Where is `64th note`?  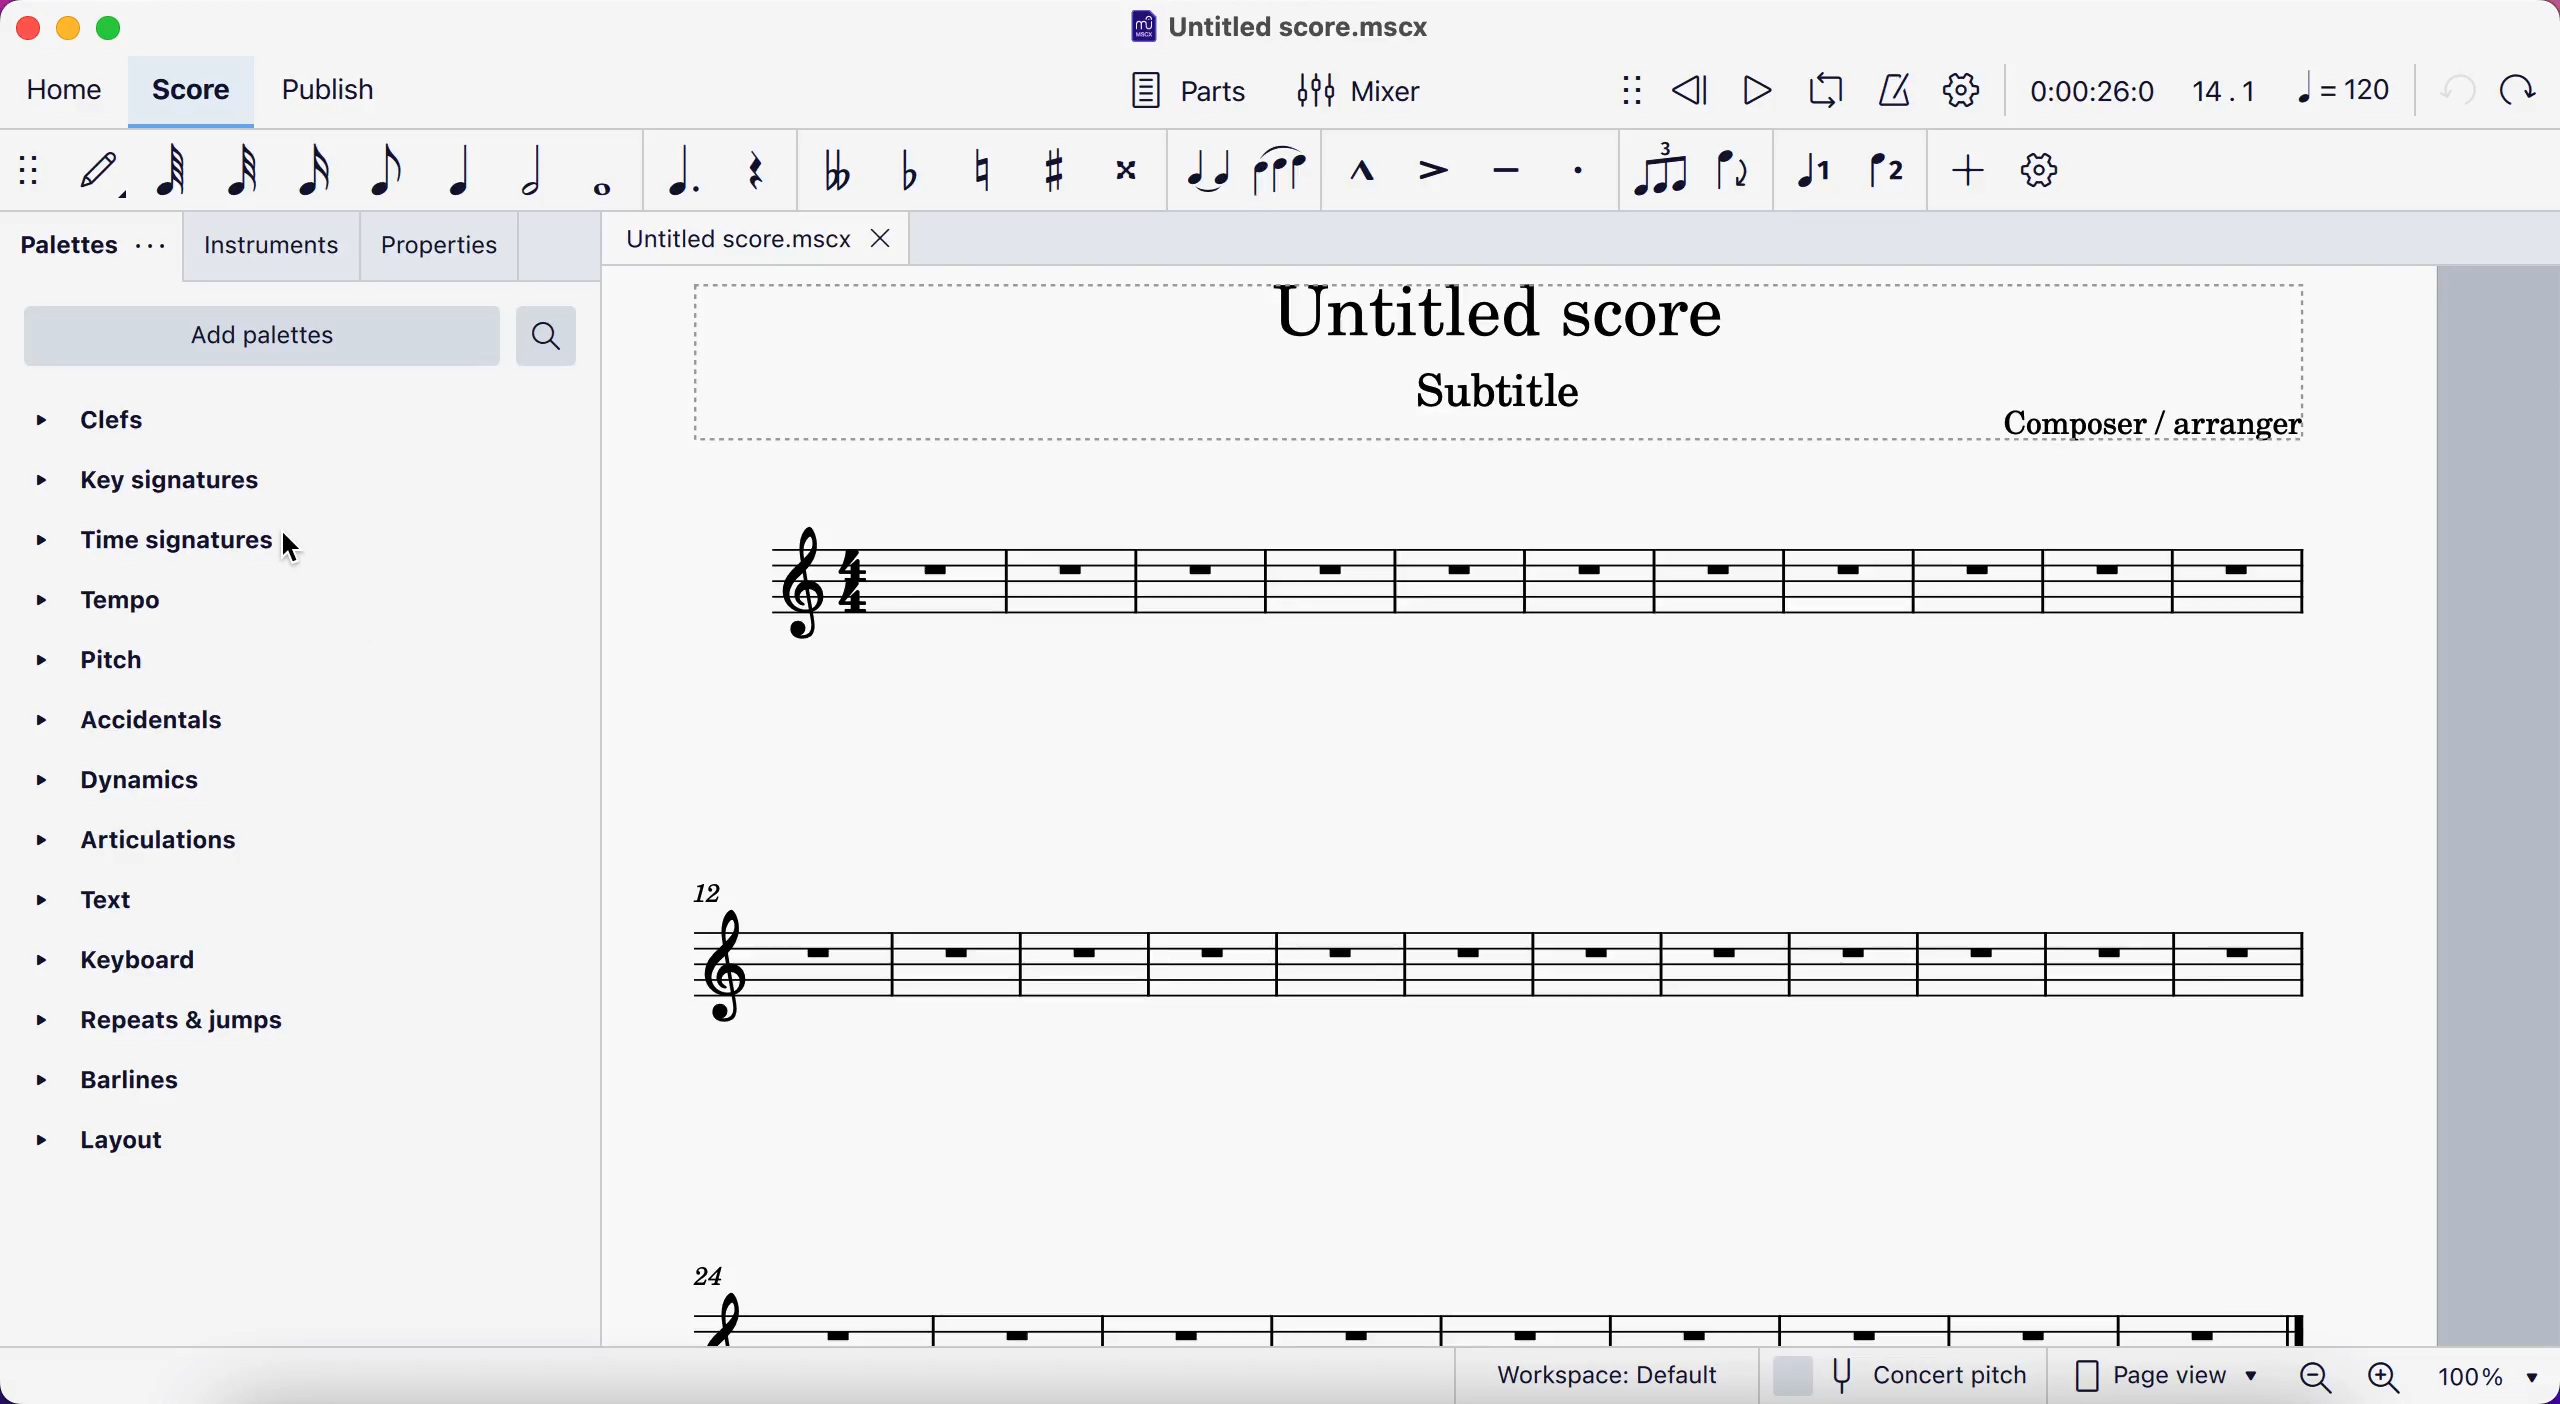 64th note is located at coordinates (166, 173).